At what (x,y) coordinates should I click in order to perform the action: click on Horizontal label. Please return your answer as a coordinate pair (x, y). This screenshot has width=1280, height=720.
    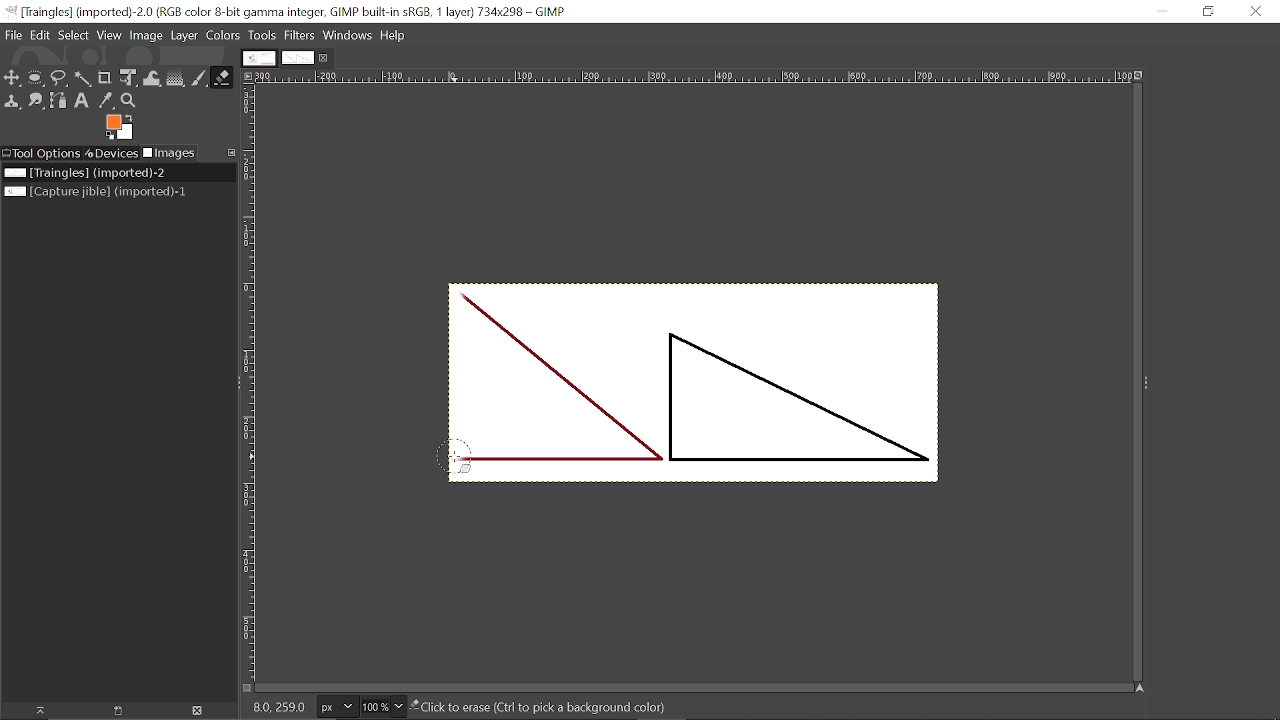
    Looking at the image, I should click on (696, 78).